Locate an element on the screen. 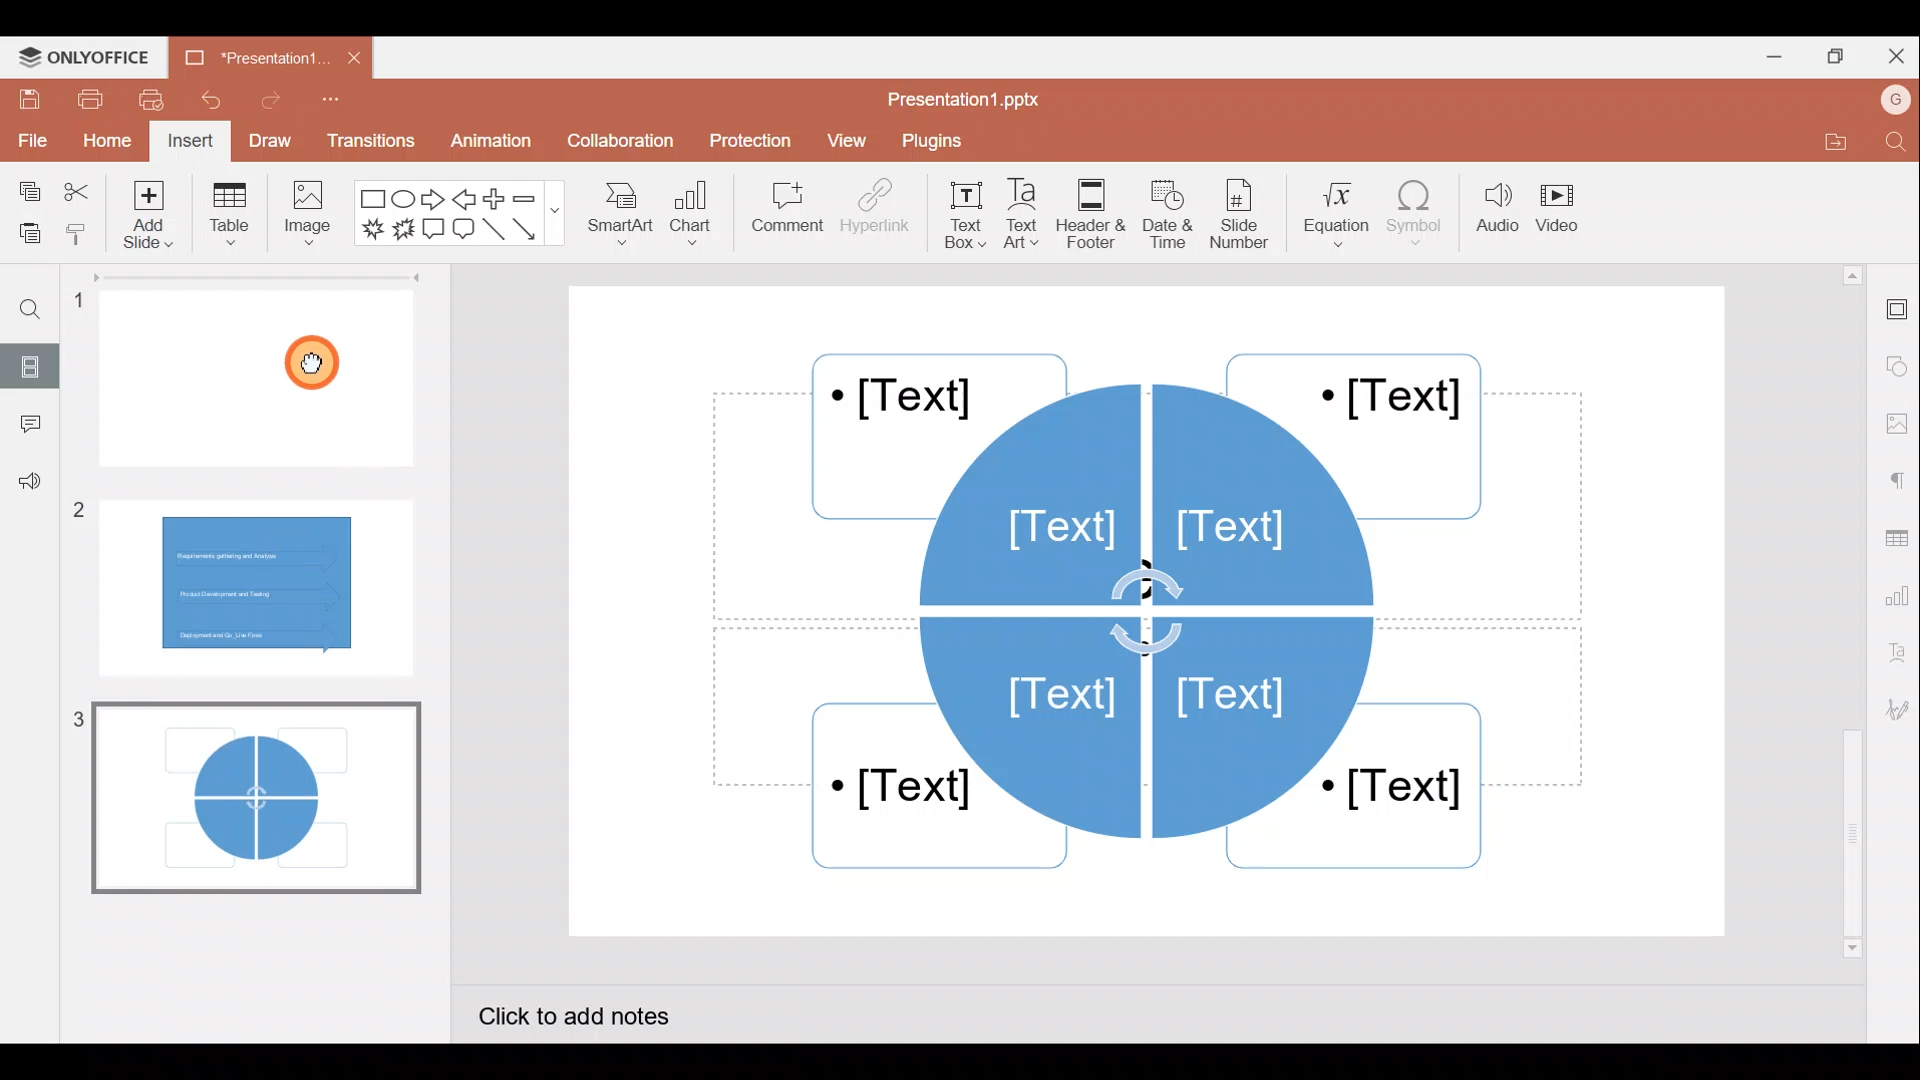 Image resolution: width=1920 pixels, height=1080 pixels. Rectangular callout is located at coordinates (432, 228).